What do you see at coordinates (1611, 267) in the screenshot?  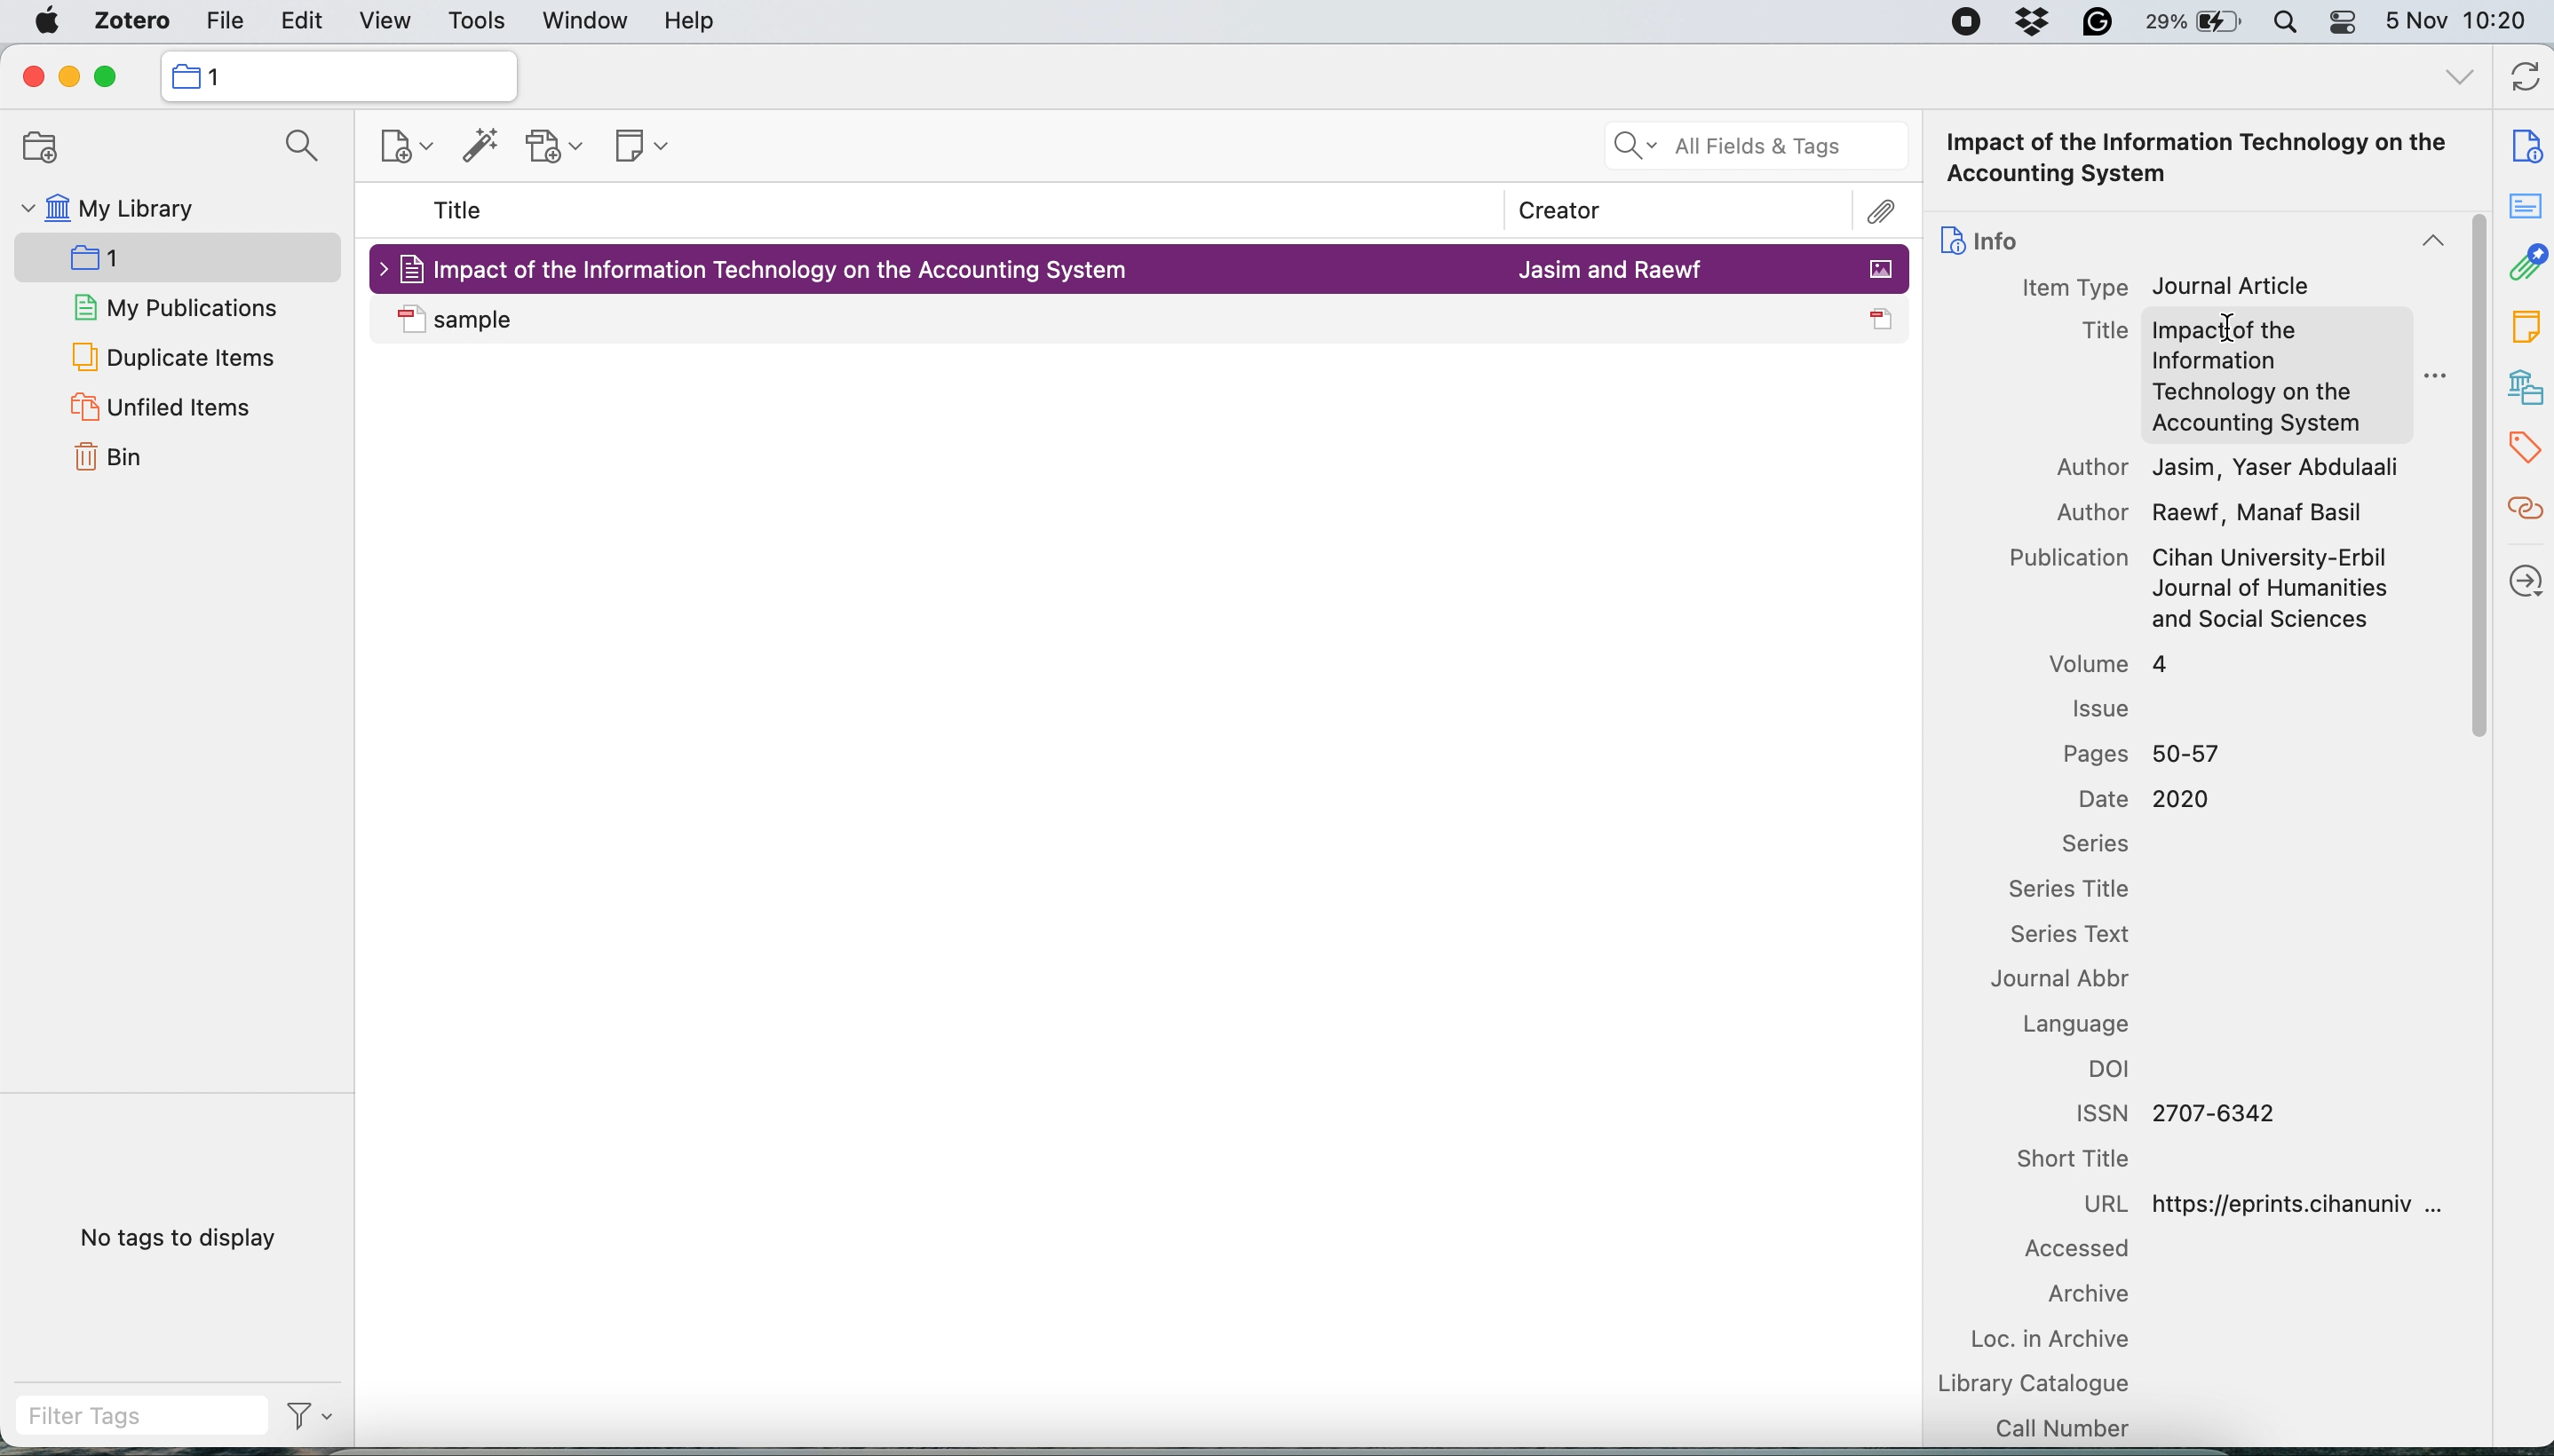 I see `Jasim and Raewf` at bounding box center [1611, 267].